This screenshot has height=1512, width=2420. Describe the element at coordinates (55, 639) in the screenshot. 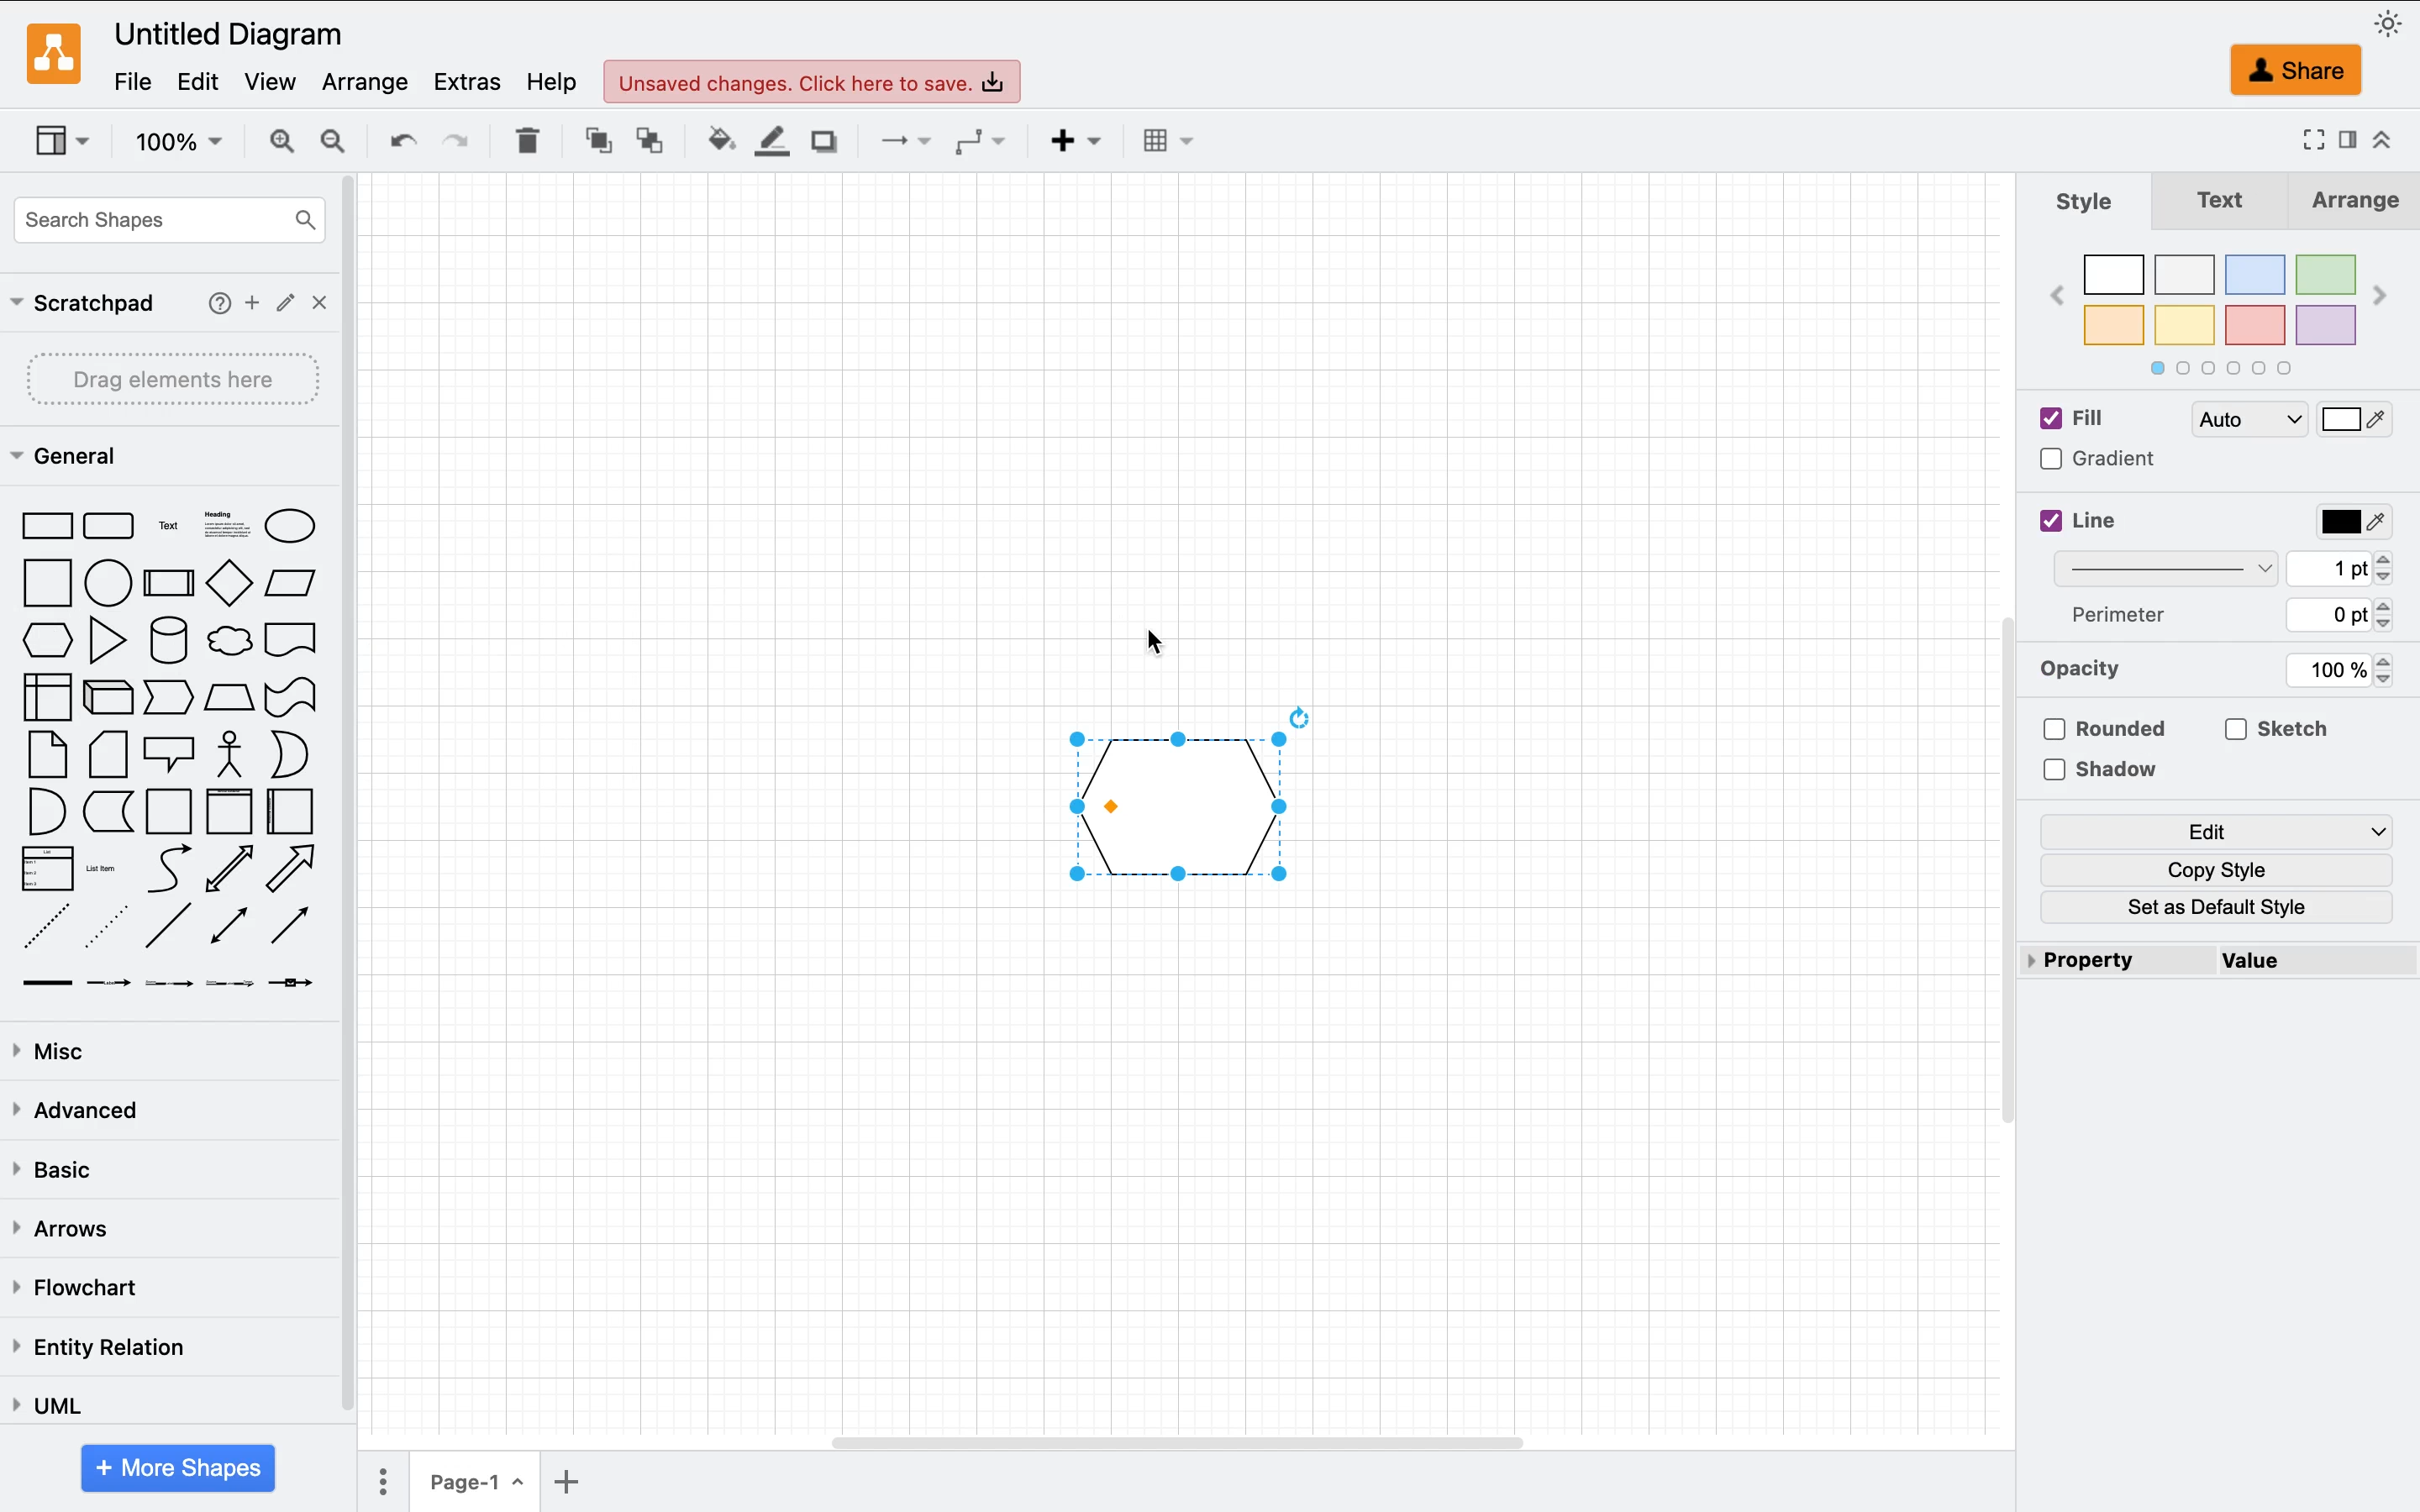

I see `cursor` at that location.